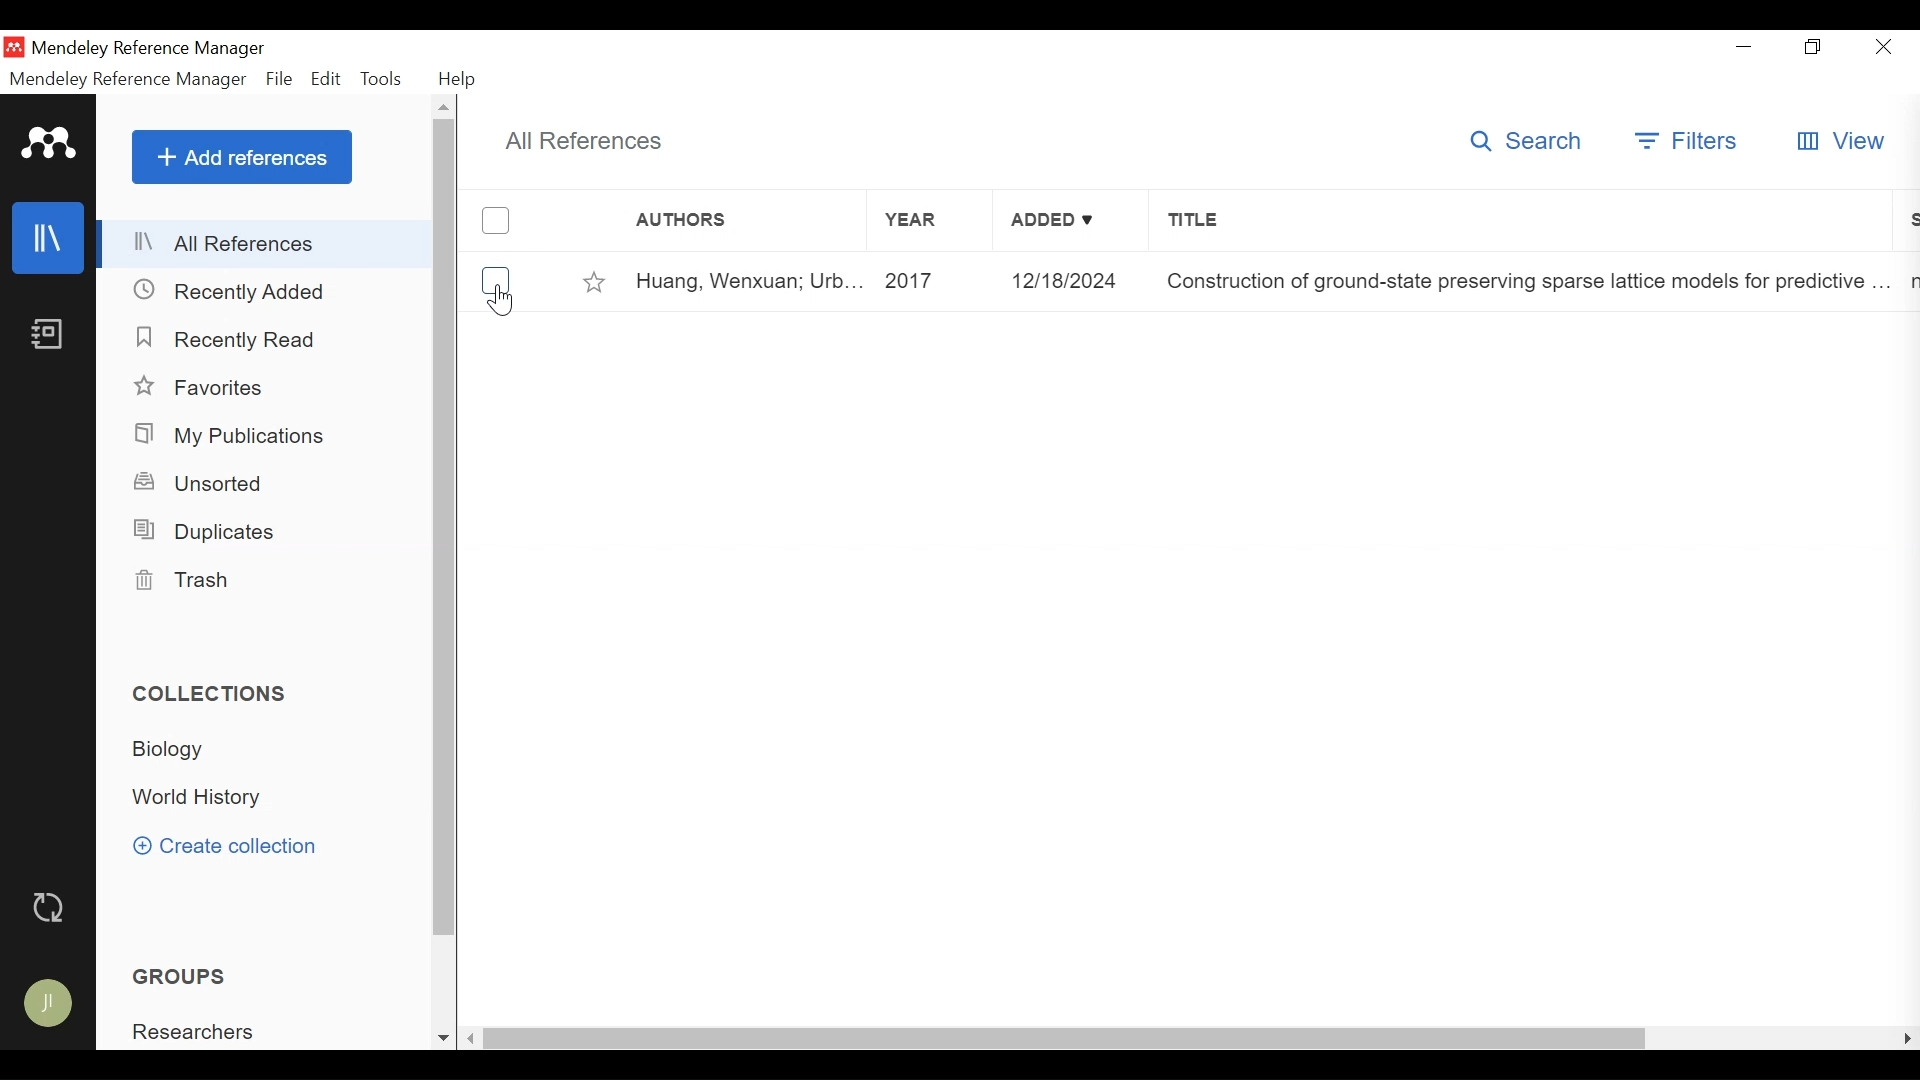 This screenshot has height=1080, width=1920. What do you see at coordinates (238, 846) in the screenshot?
I see `Create Collection` at bounding box center [238, 846].